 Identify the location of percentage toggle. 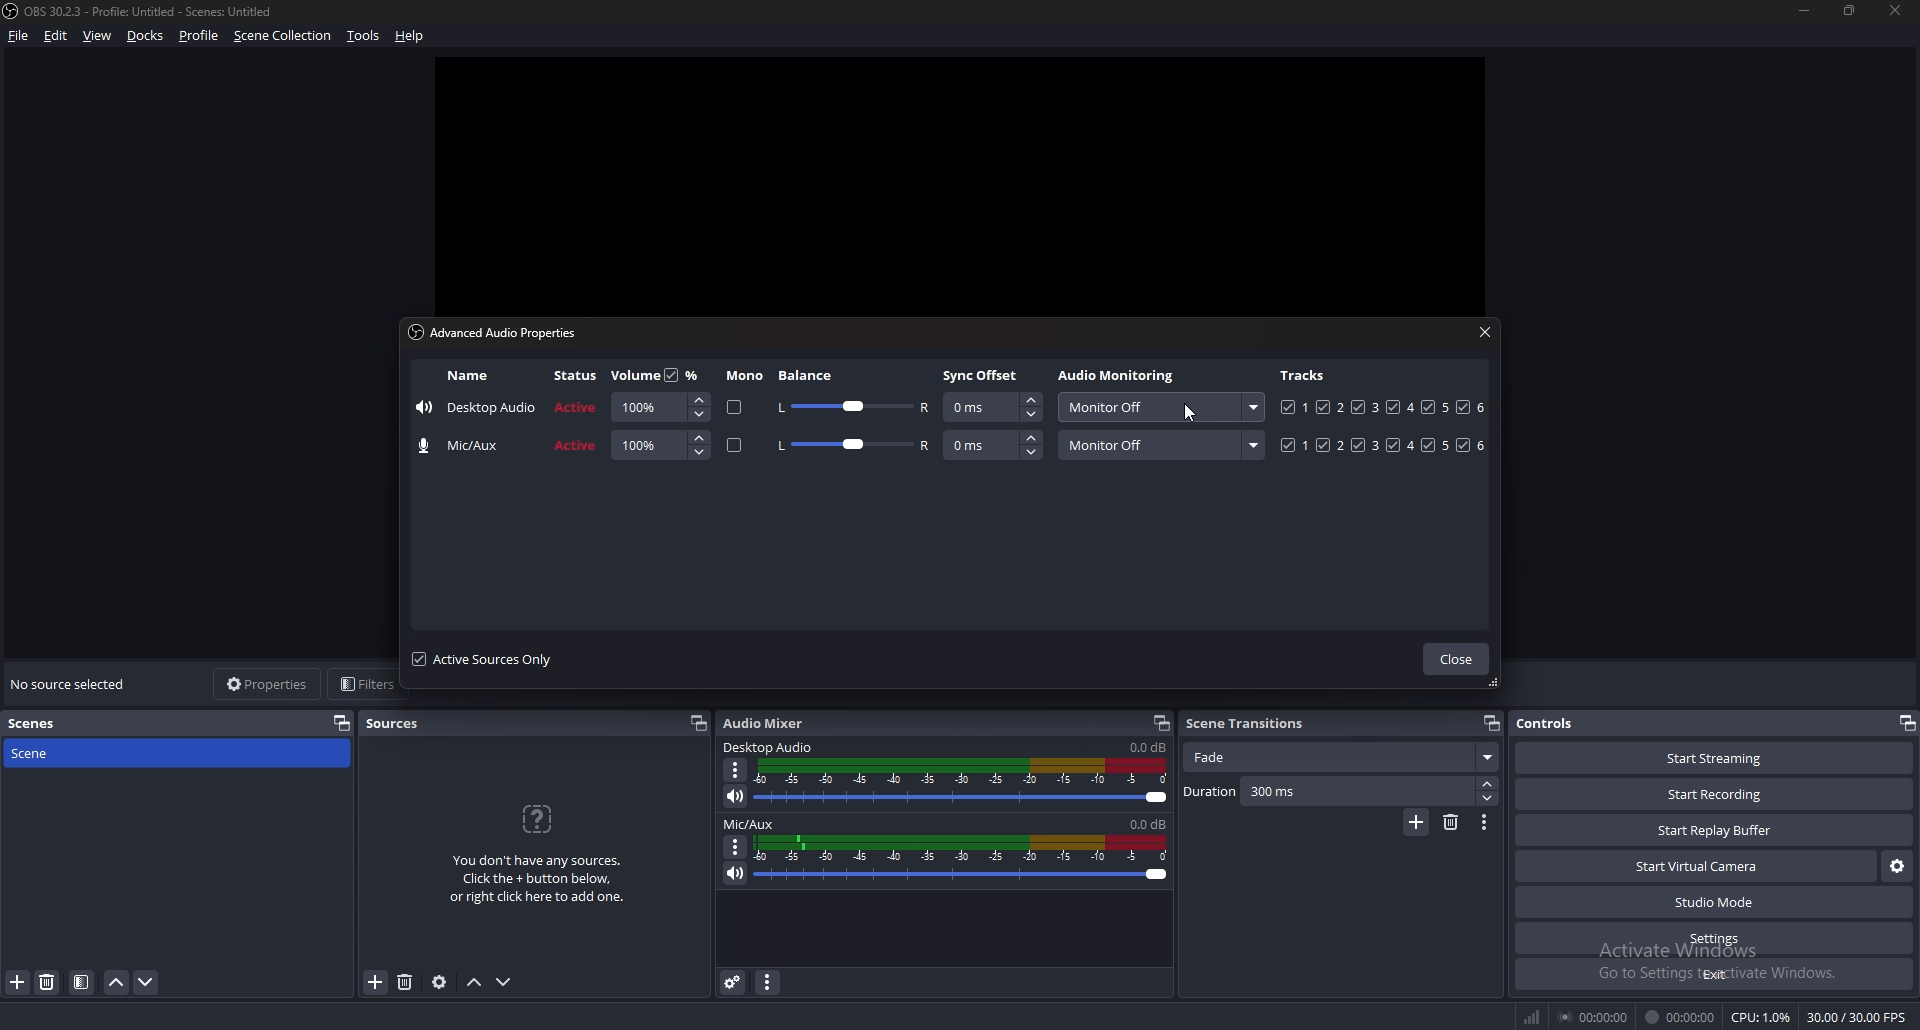
(684, 374).